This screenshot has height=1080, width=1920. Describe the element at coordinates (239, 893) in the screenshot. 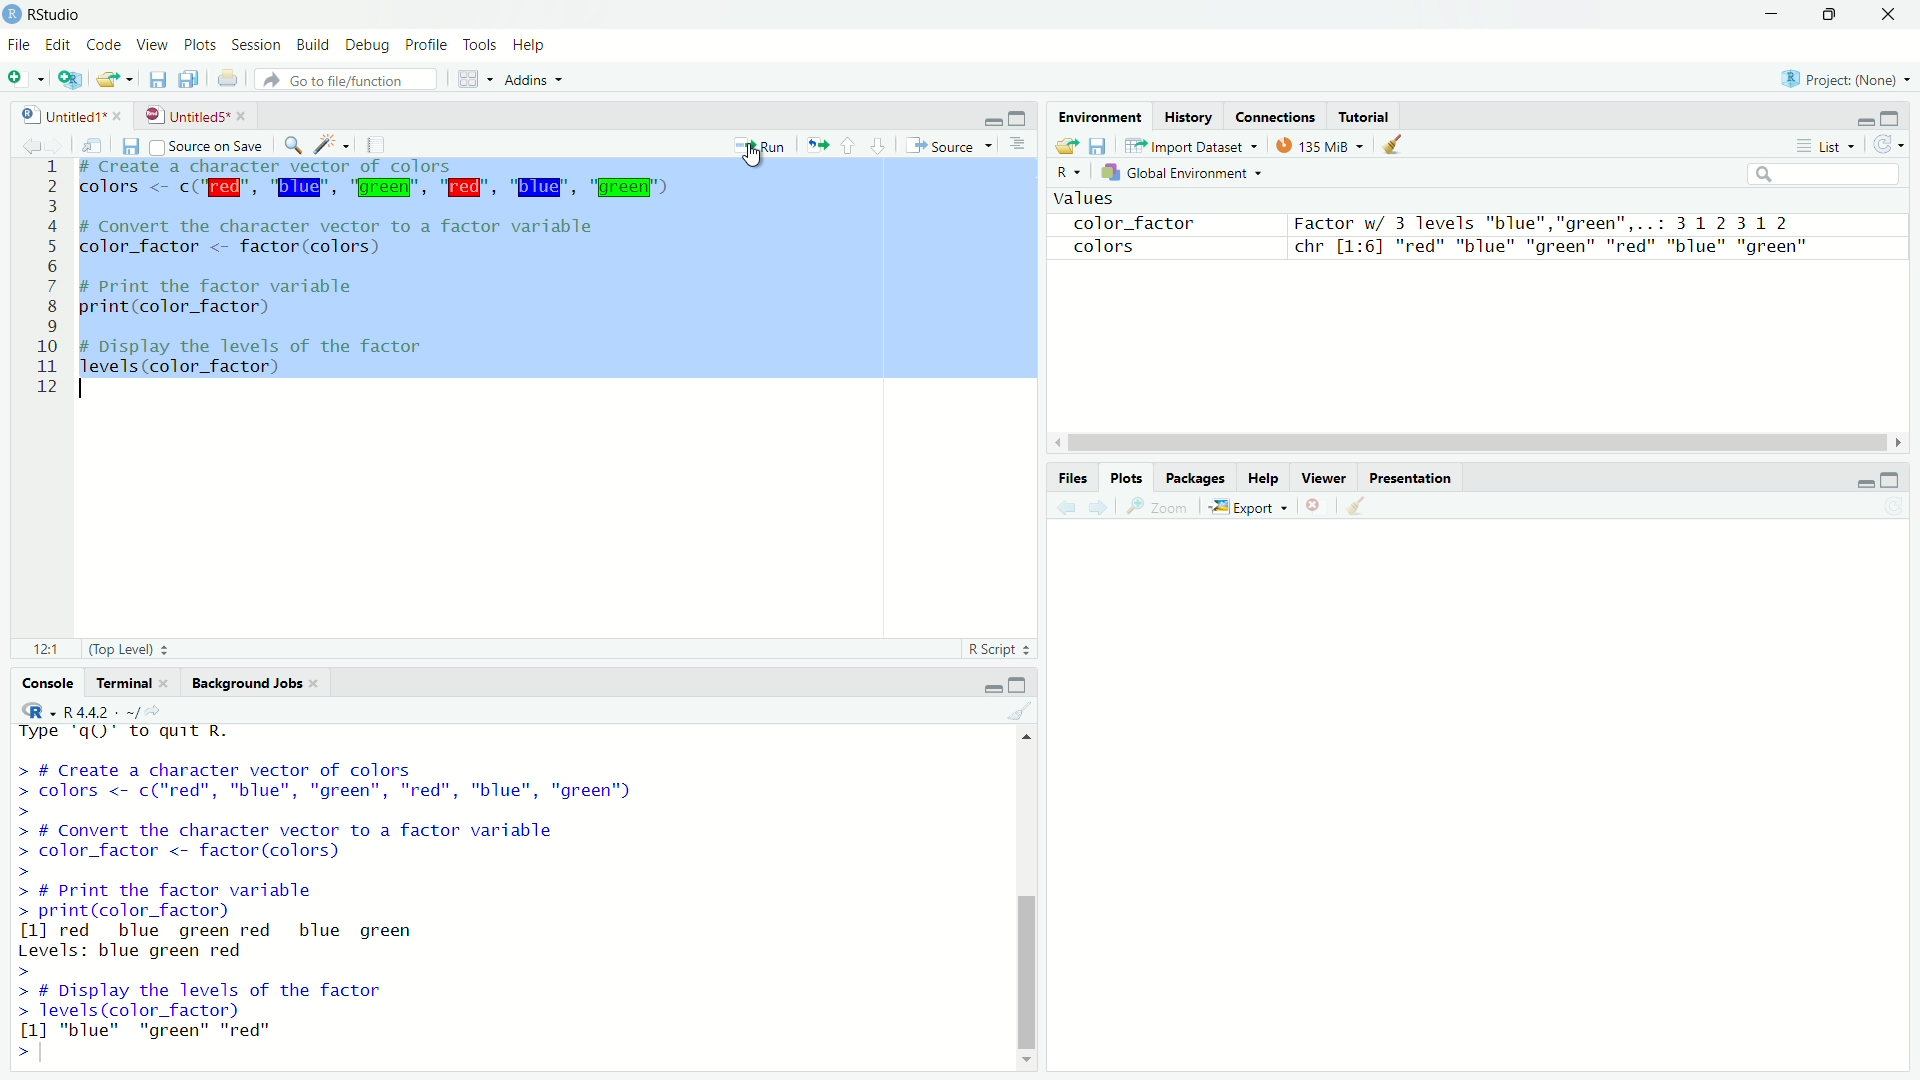

I see `# Print the Tactor variable
print(color_factor)` at that location.